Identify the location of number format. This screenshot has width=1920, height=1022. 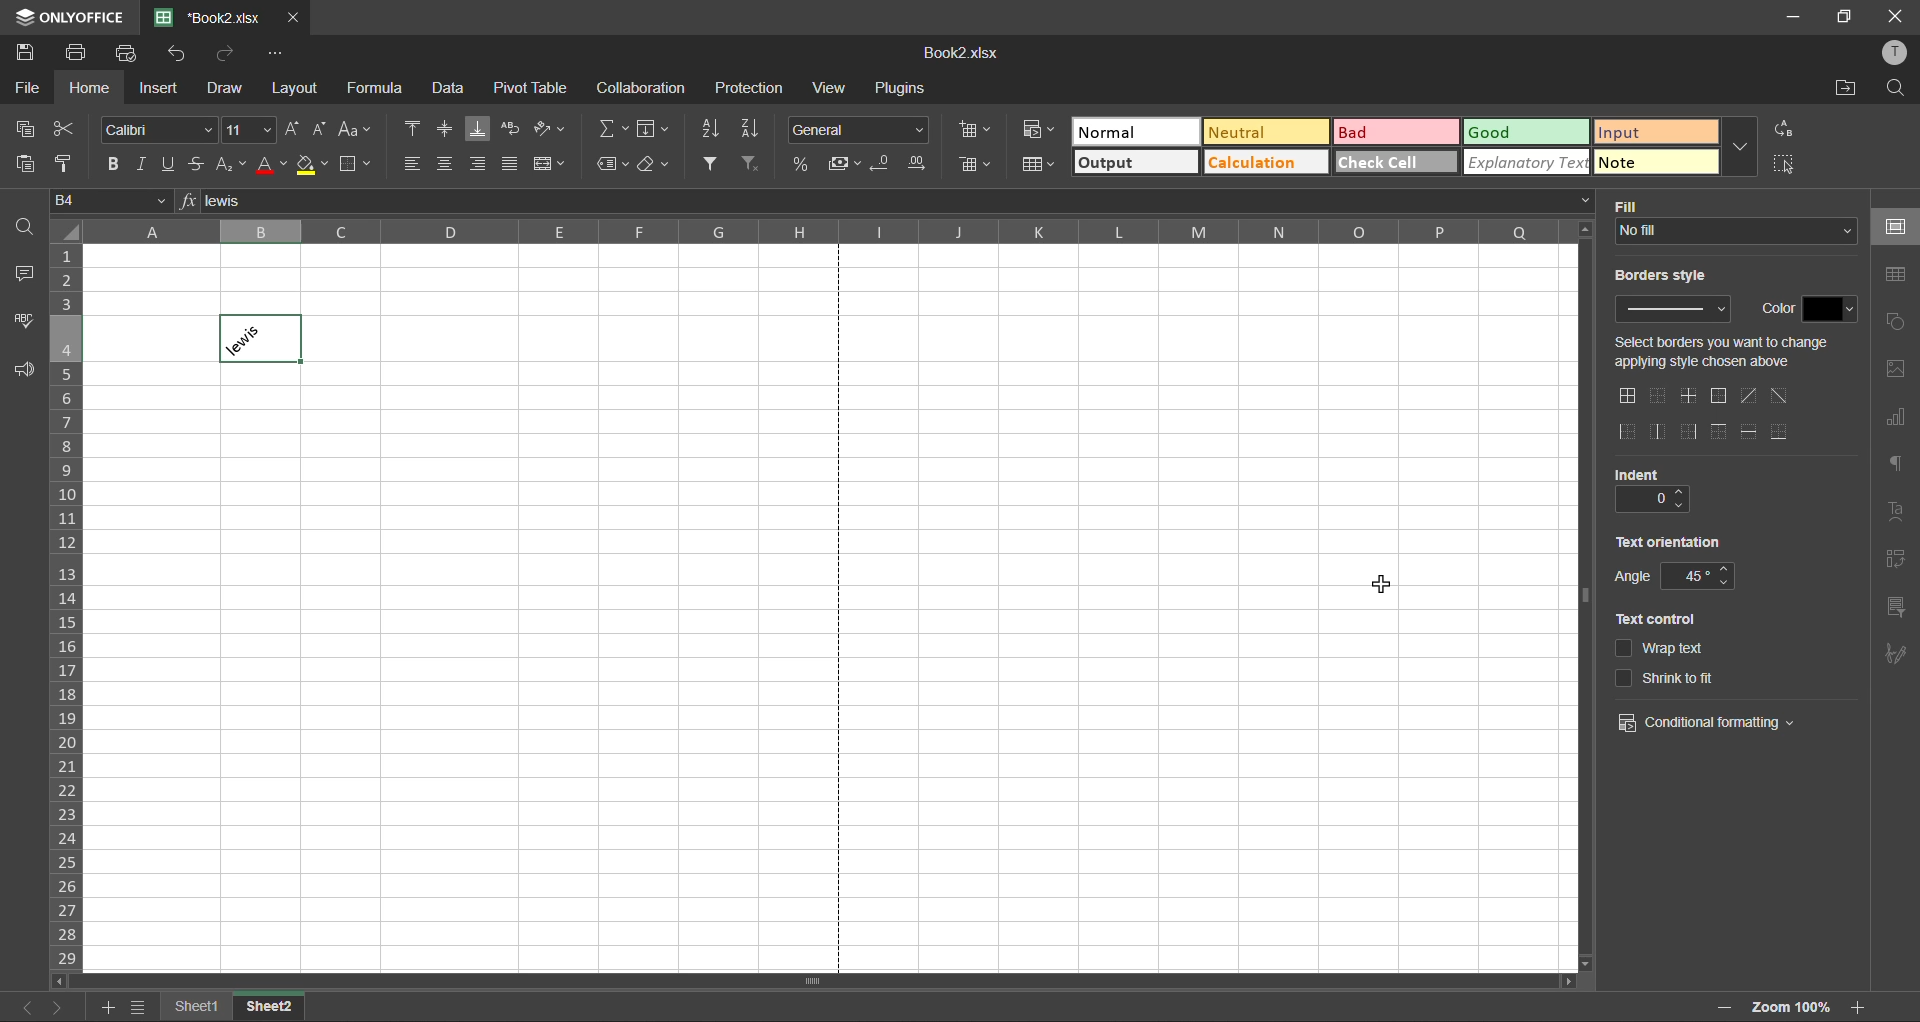
(861, 130).